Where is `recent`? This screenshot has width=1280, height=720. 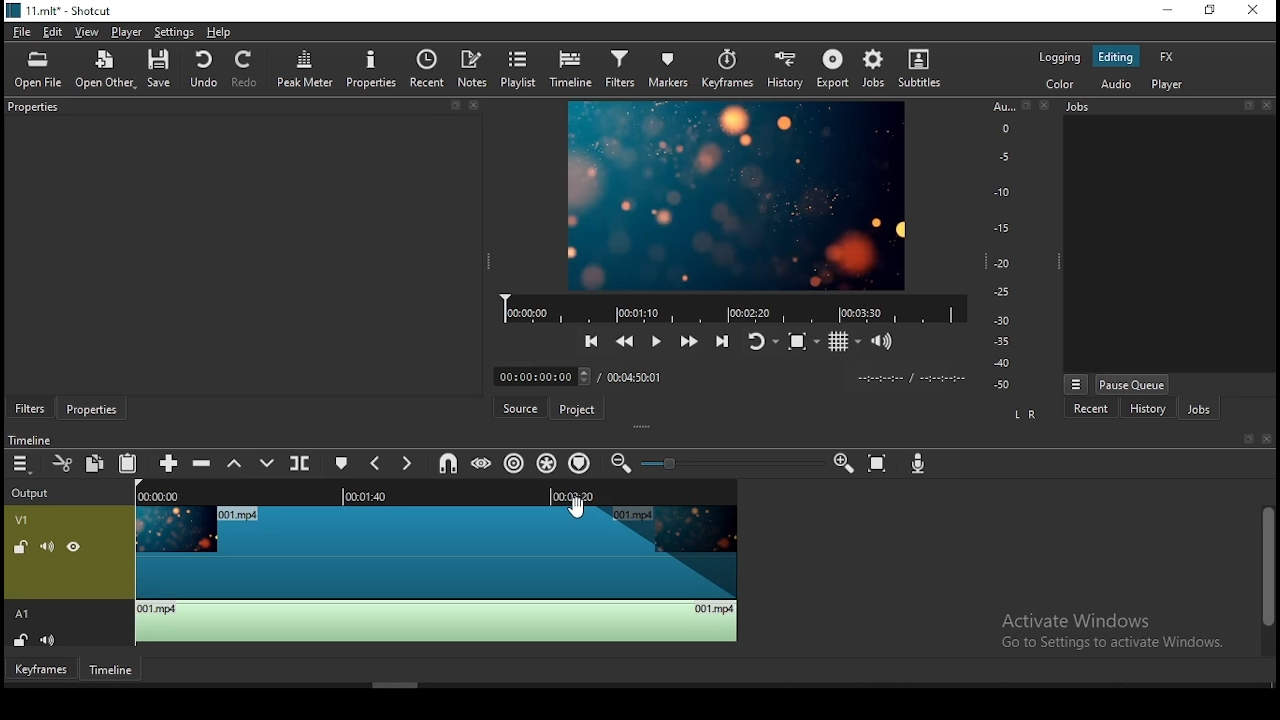 recent is located at coordinates (1091, 410).